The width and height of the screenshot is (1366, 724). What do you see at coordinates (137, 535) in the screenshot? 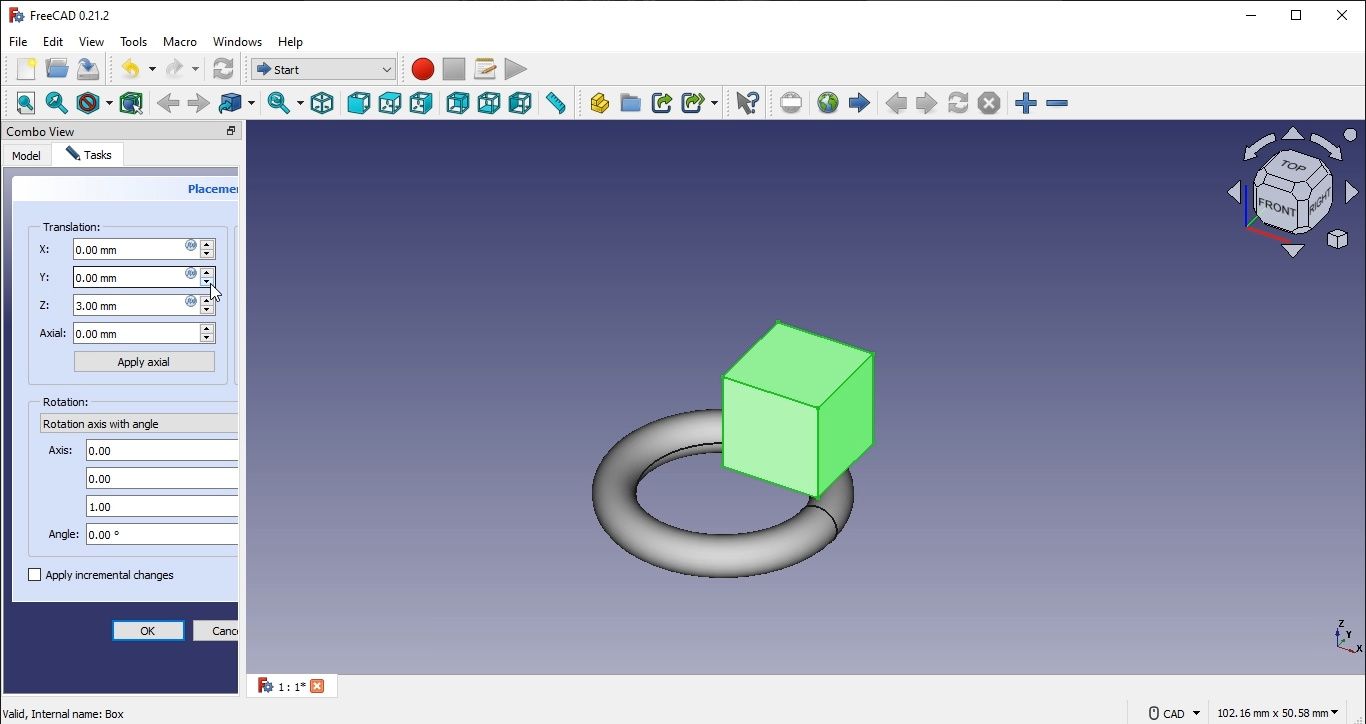
I see `angle` at bounding box center [137, 535].